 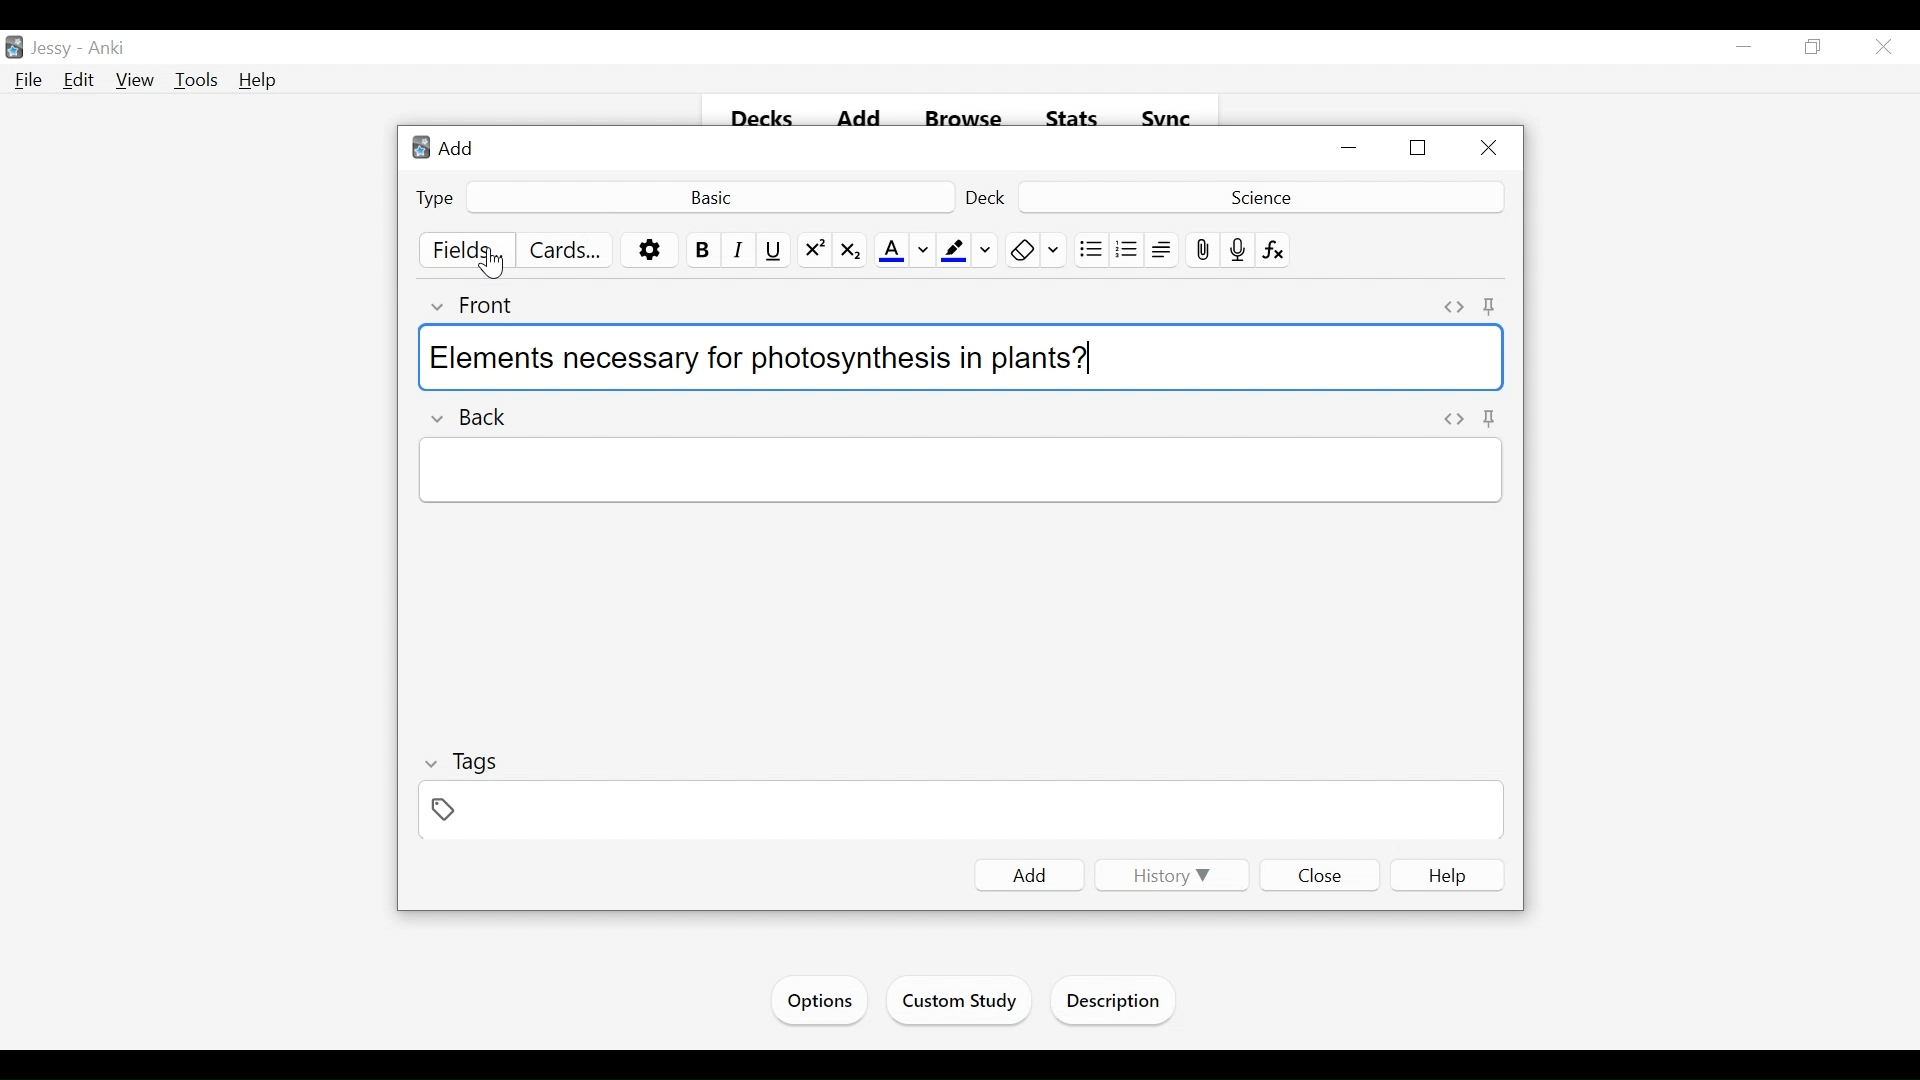 What do you see at coordinates (967, 120) in the screenshot?
I see `Browse` at bounding box center [967, 120].